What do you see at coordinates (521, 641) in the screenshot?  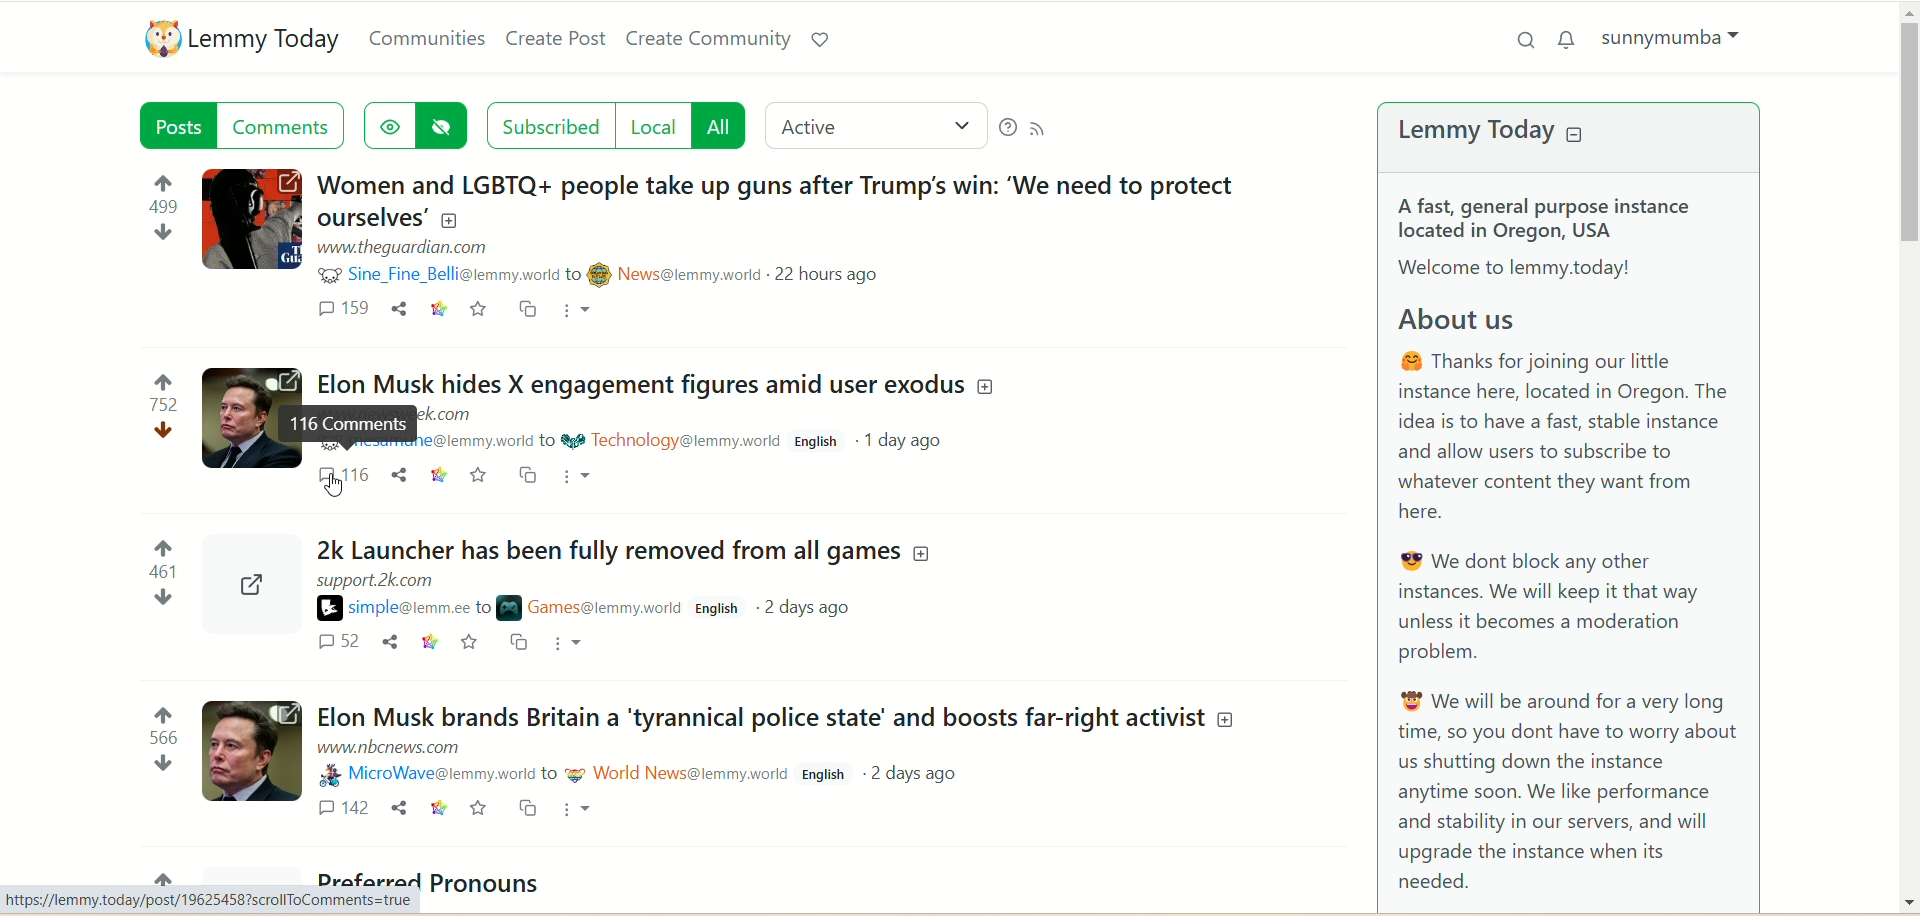 I see `cross-post` at bounding box center [521, 641].